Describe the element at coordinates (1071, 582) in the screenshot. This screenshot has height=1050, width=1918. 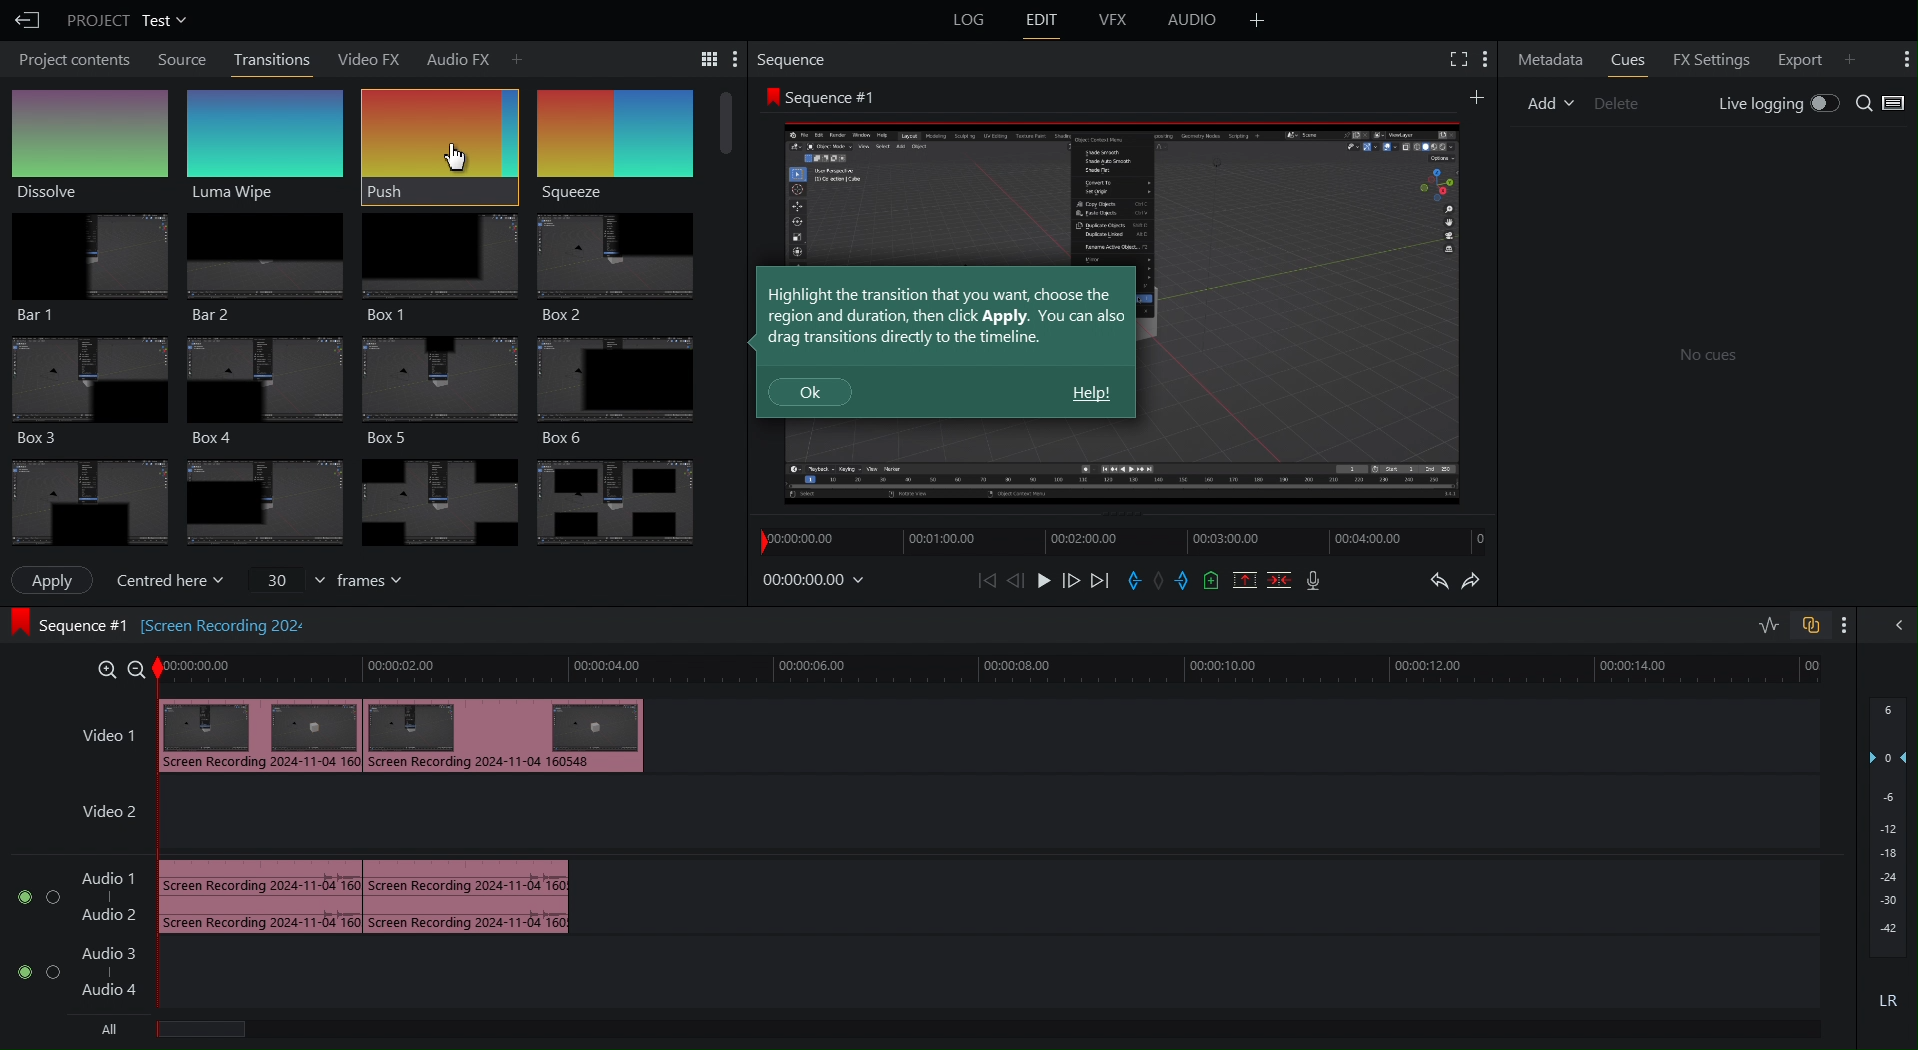
I see `Move Forward` at that location.